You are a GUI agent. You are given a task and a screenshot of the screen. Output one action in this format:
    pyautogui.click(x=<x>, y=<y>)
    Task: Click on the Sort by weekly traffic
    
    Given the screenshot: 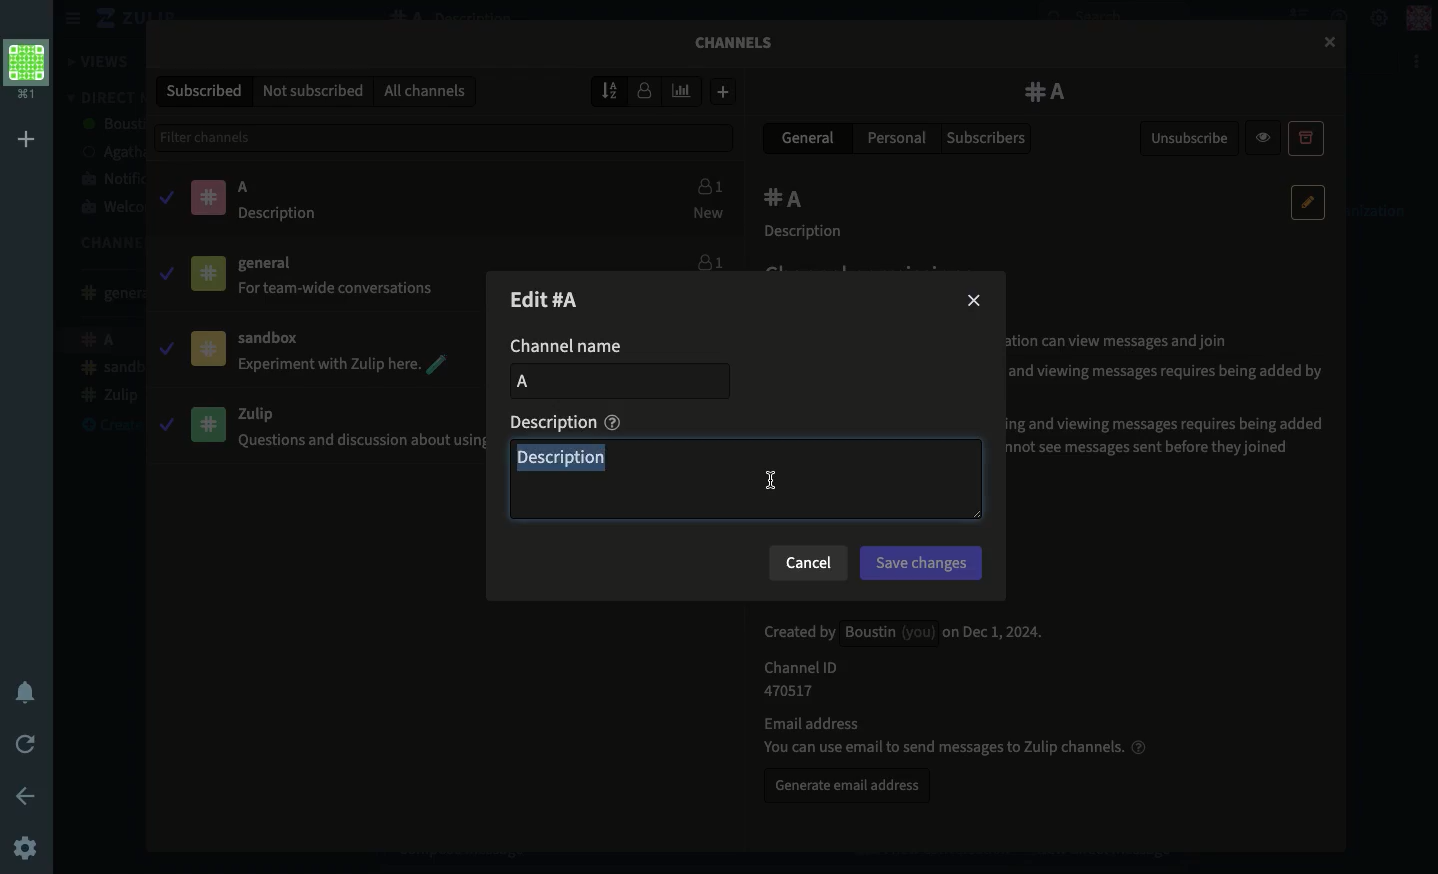 What is the action you would take?
    pyautogui.click(x=684, y=91)
    